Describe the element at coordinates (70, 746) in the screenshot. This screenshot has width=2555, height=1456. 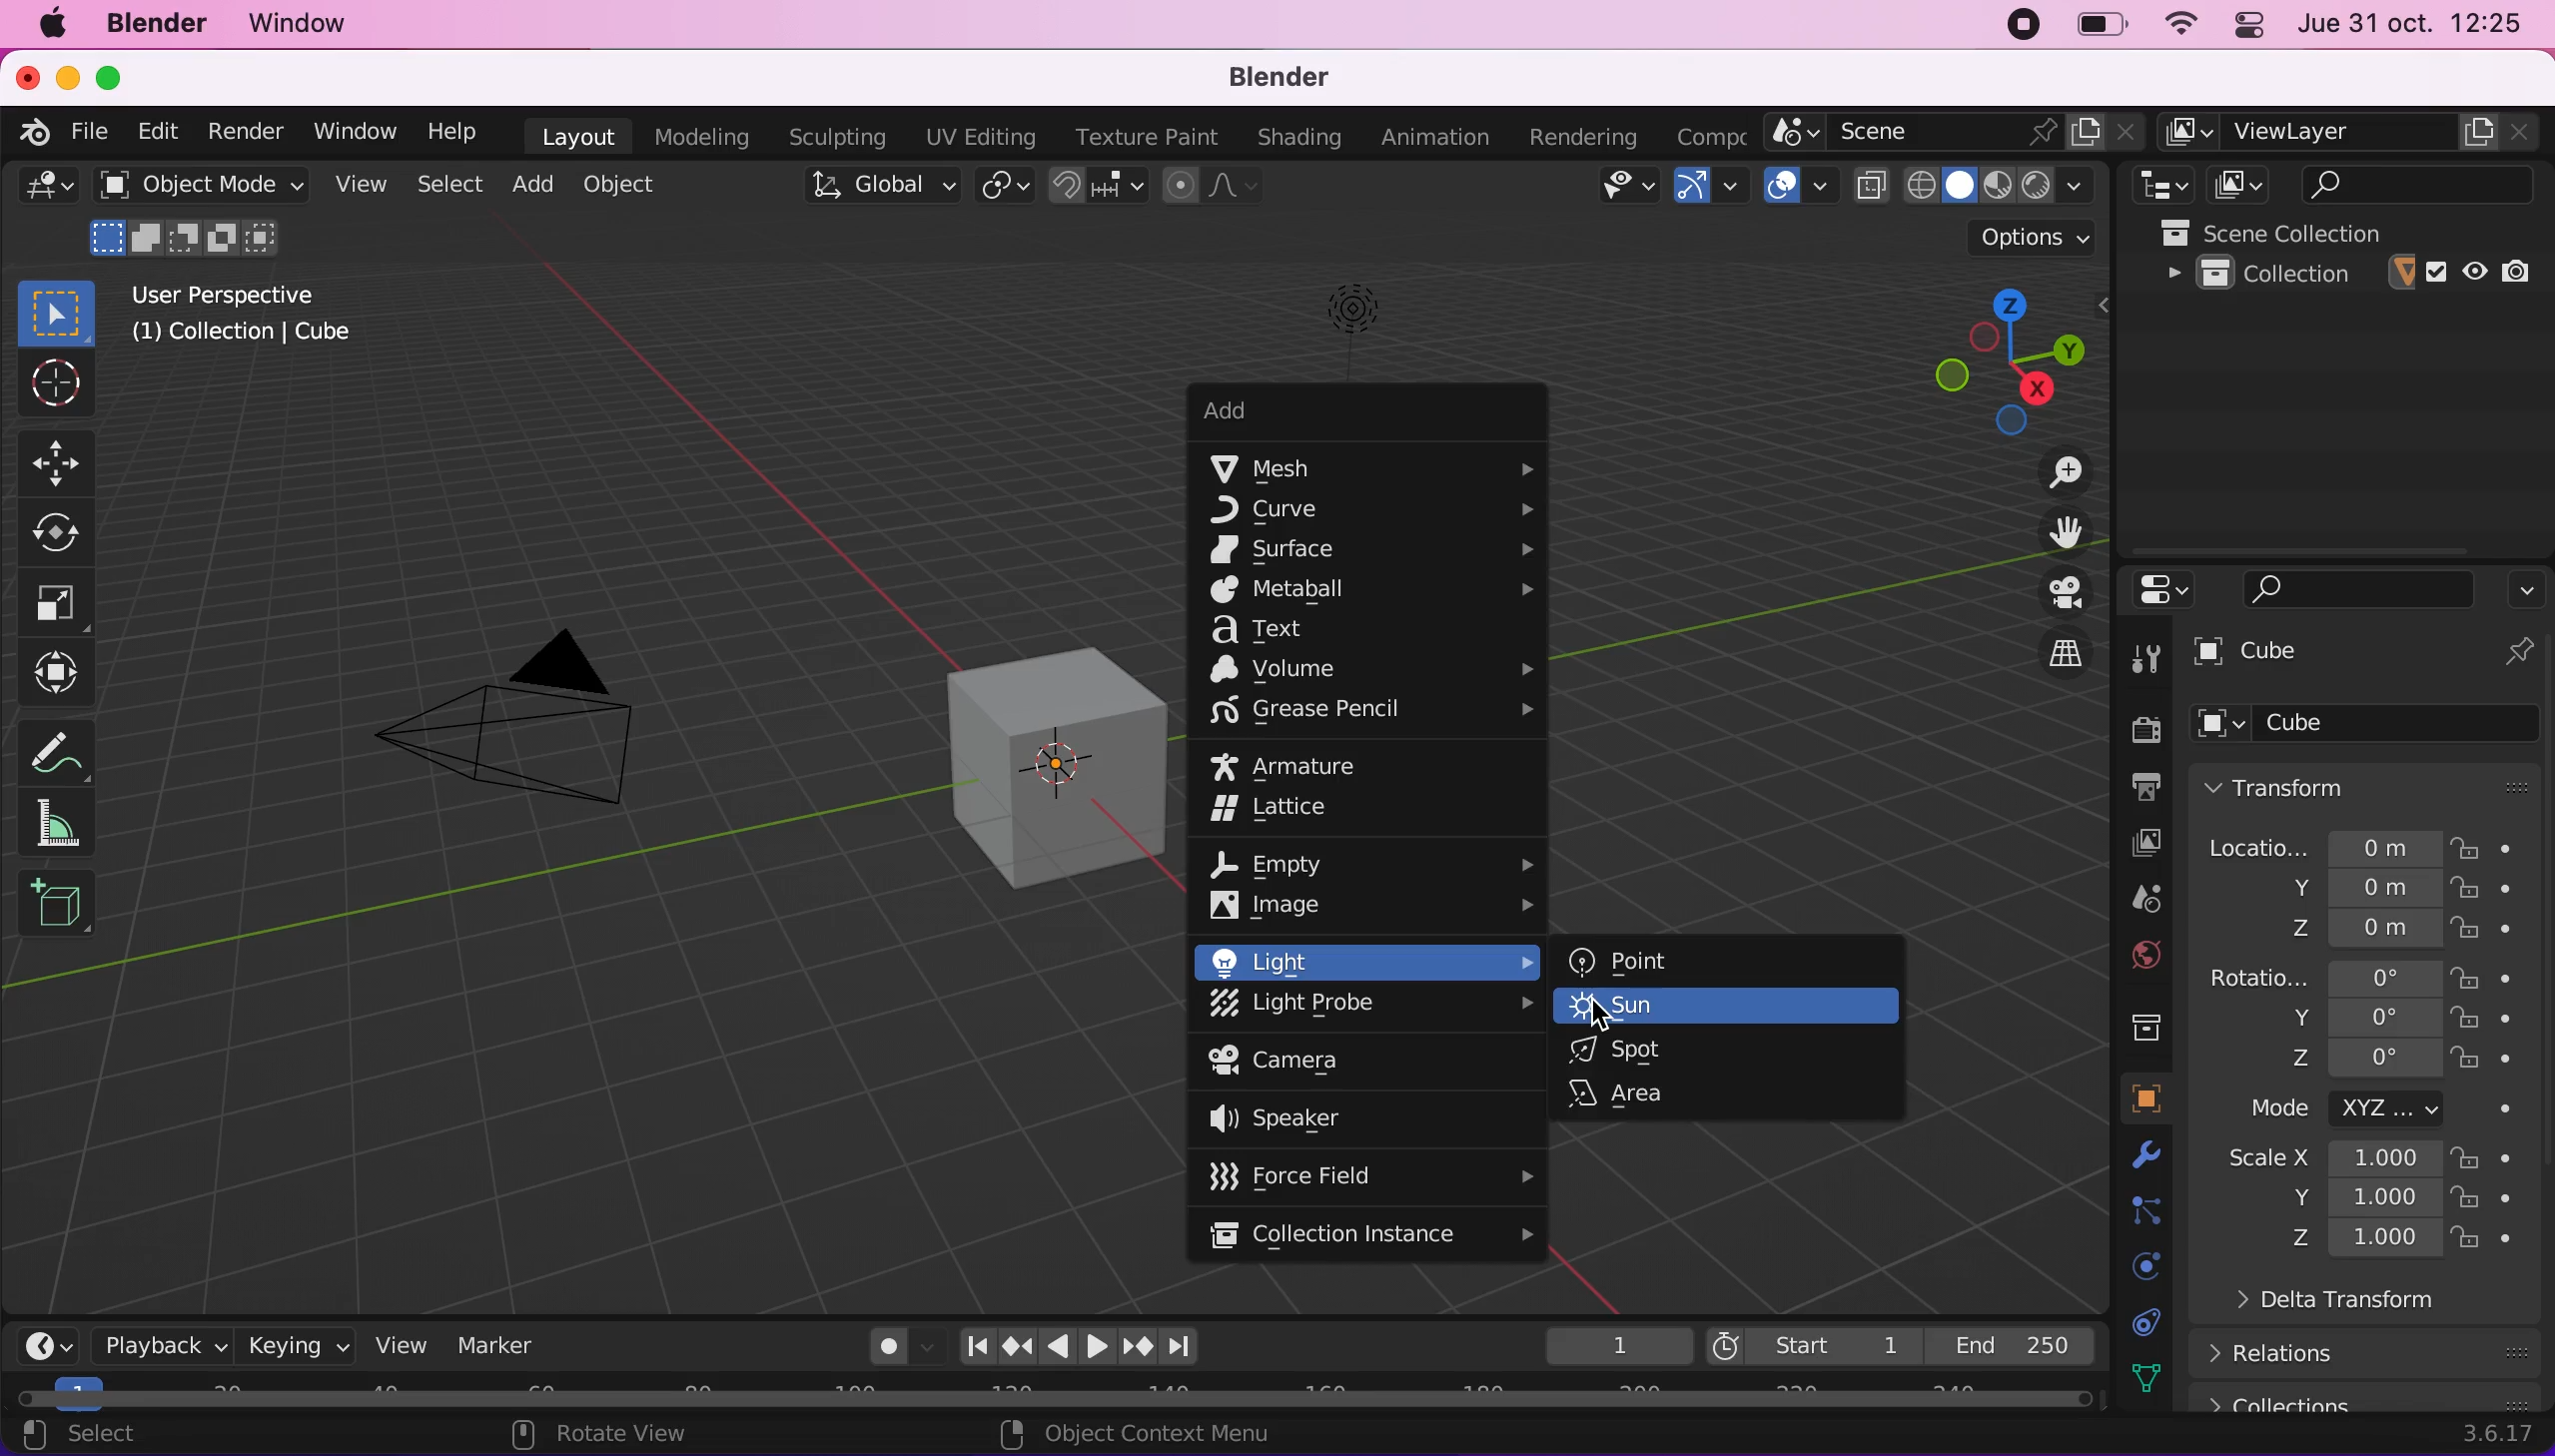
I see `measure` at that location.